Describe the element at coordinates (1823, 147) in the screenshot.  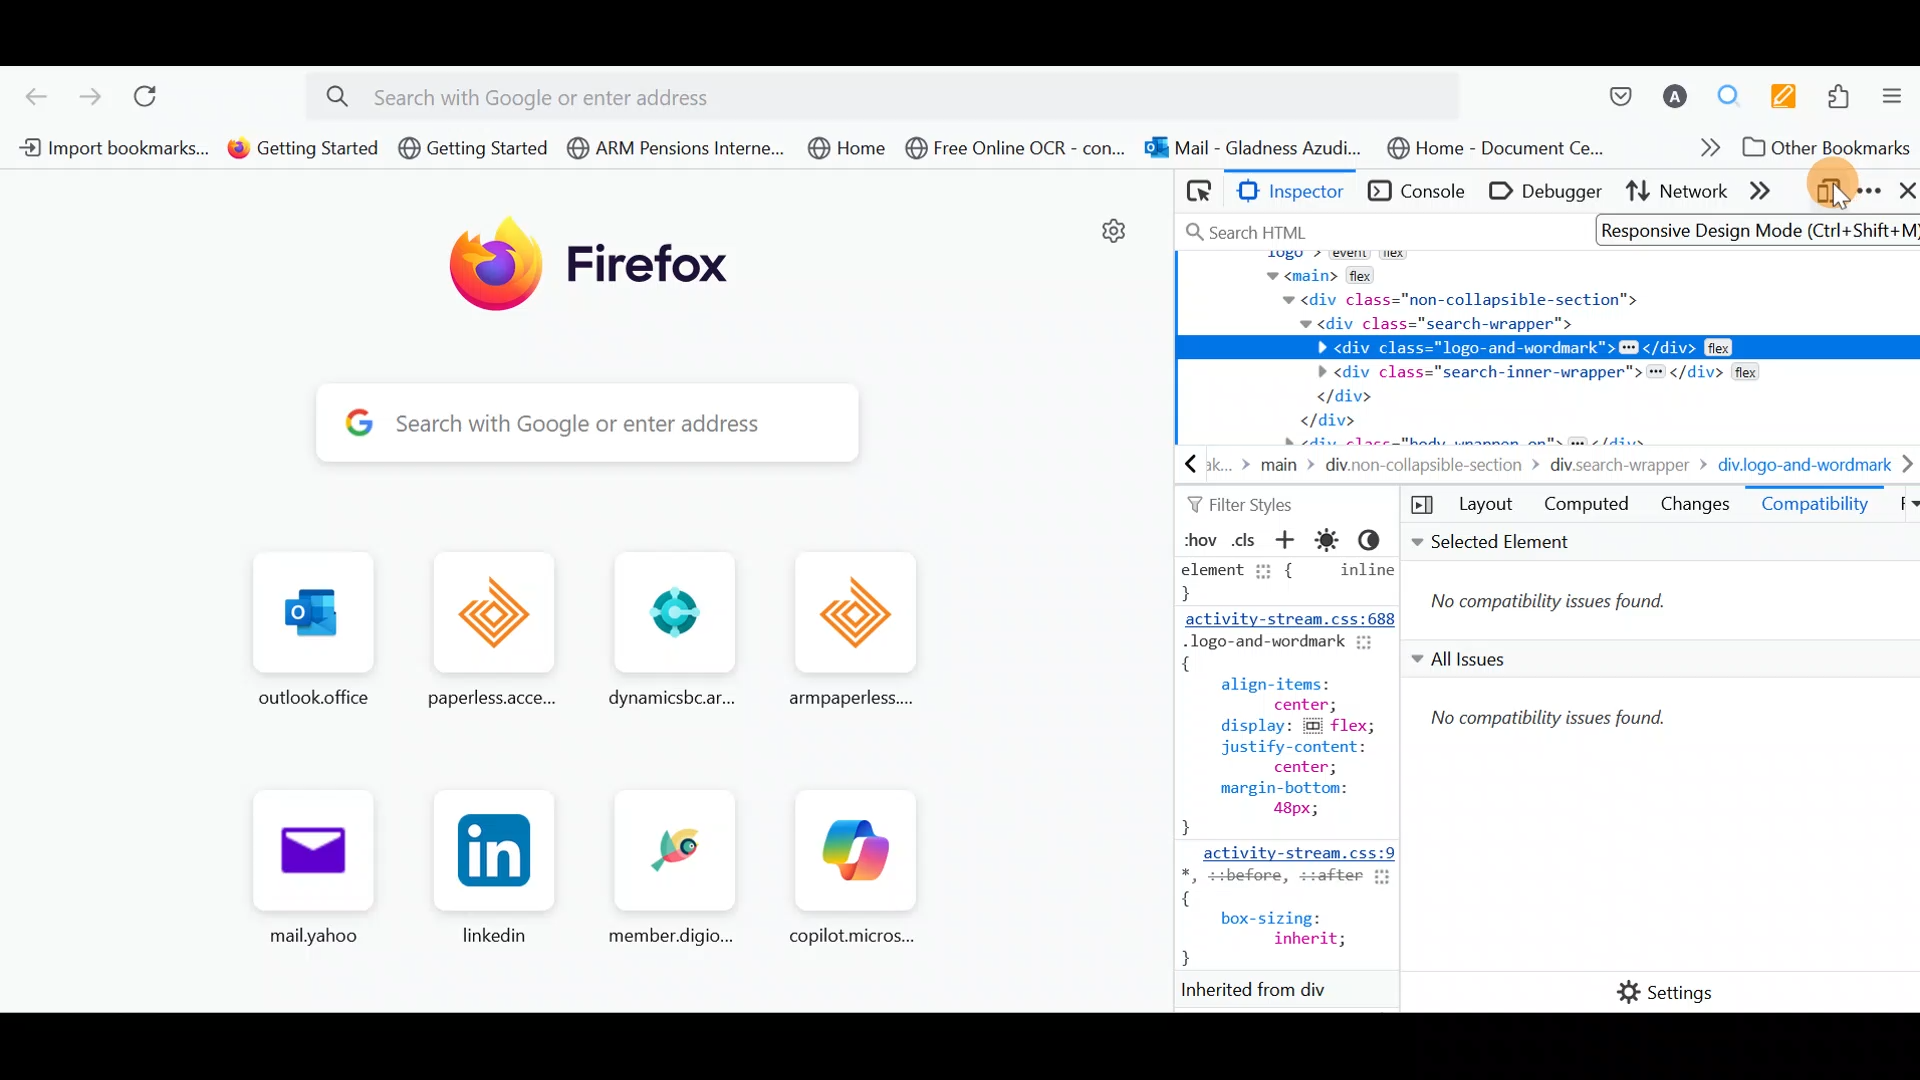
I see `Other bookmarks` at that location.